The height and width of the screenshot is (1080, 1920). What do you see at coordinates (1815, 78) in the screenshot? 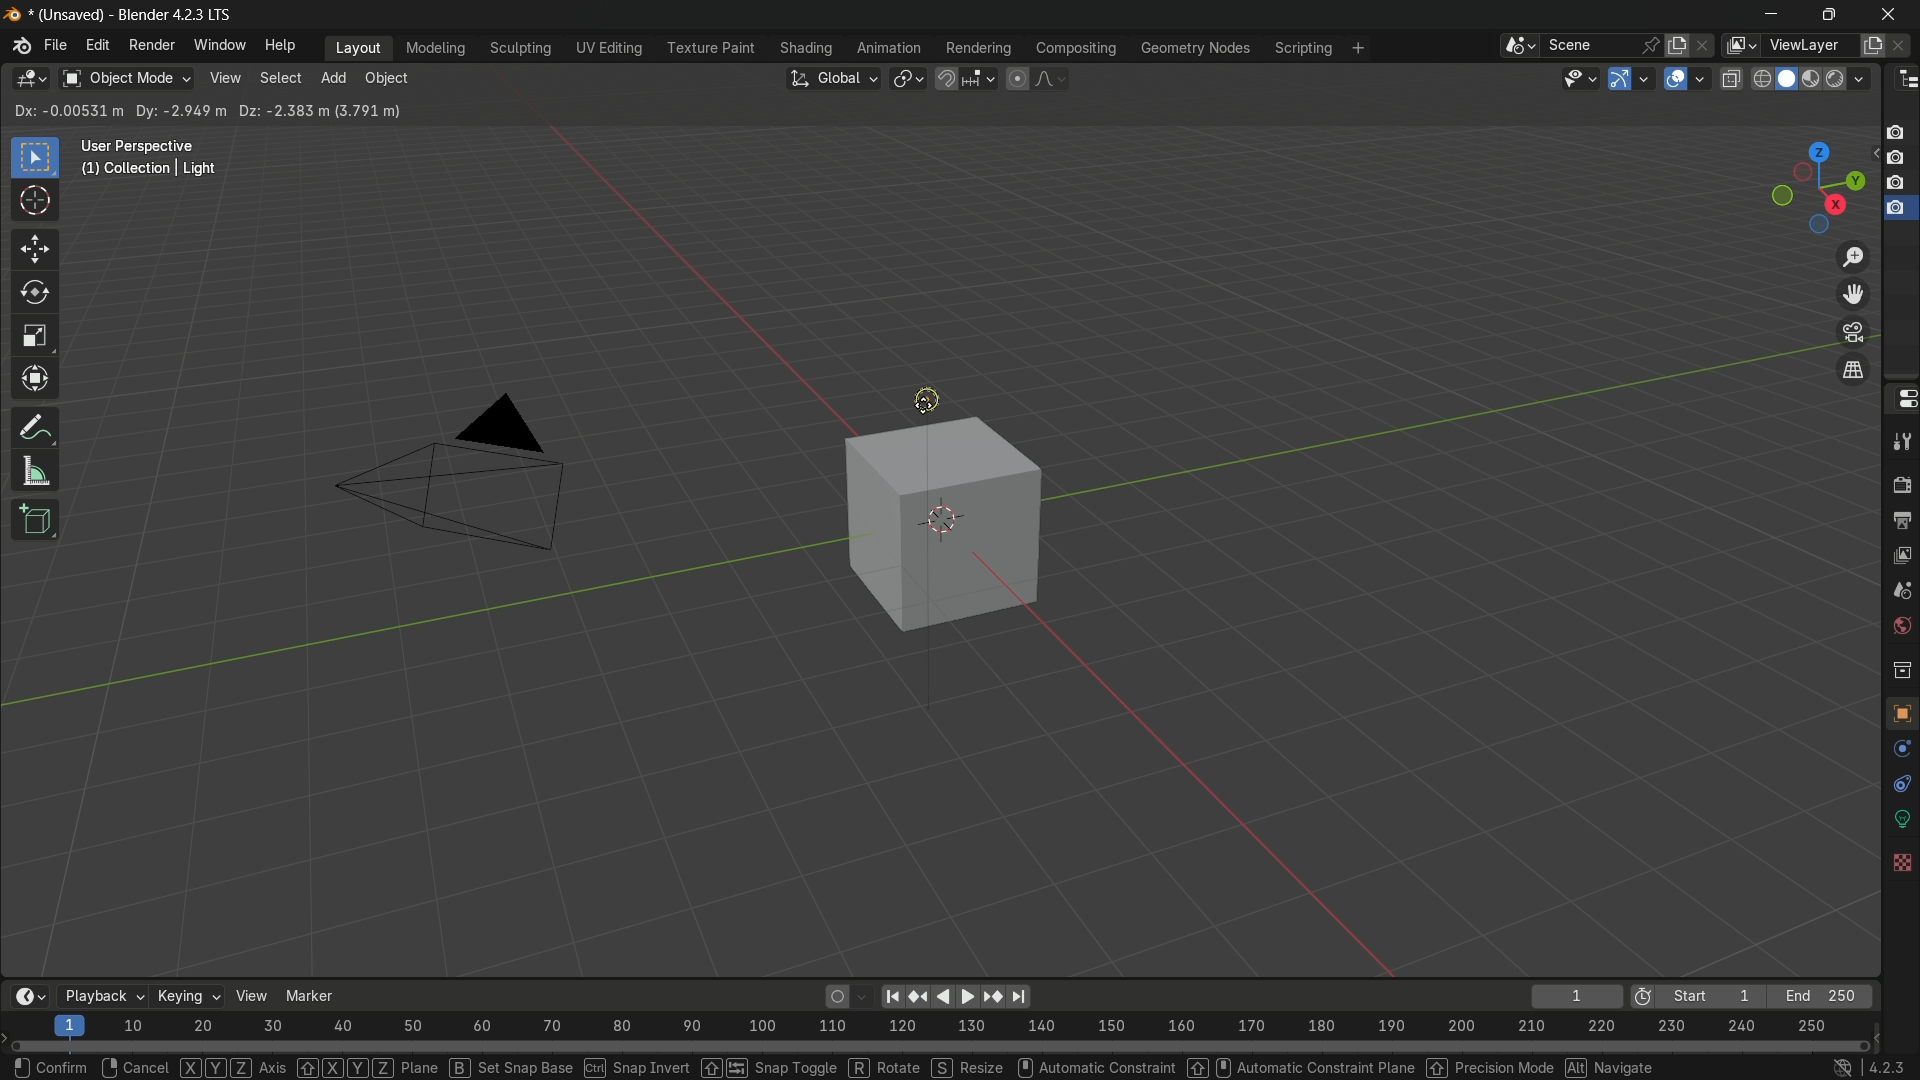
I see `material preview` at bounding box center [1815, 78].